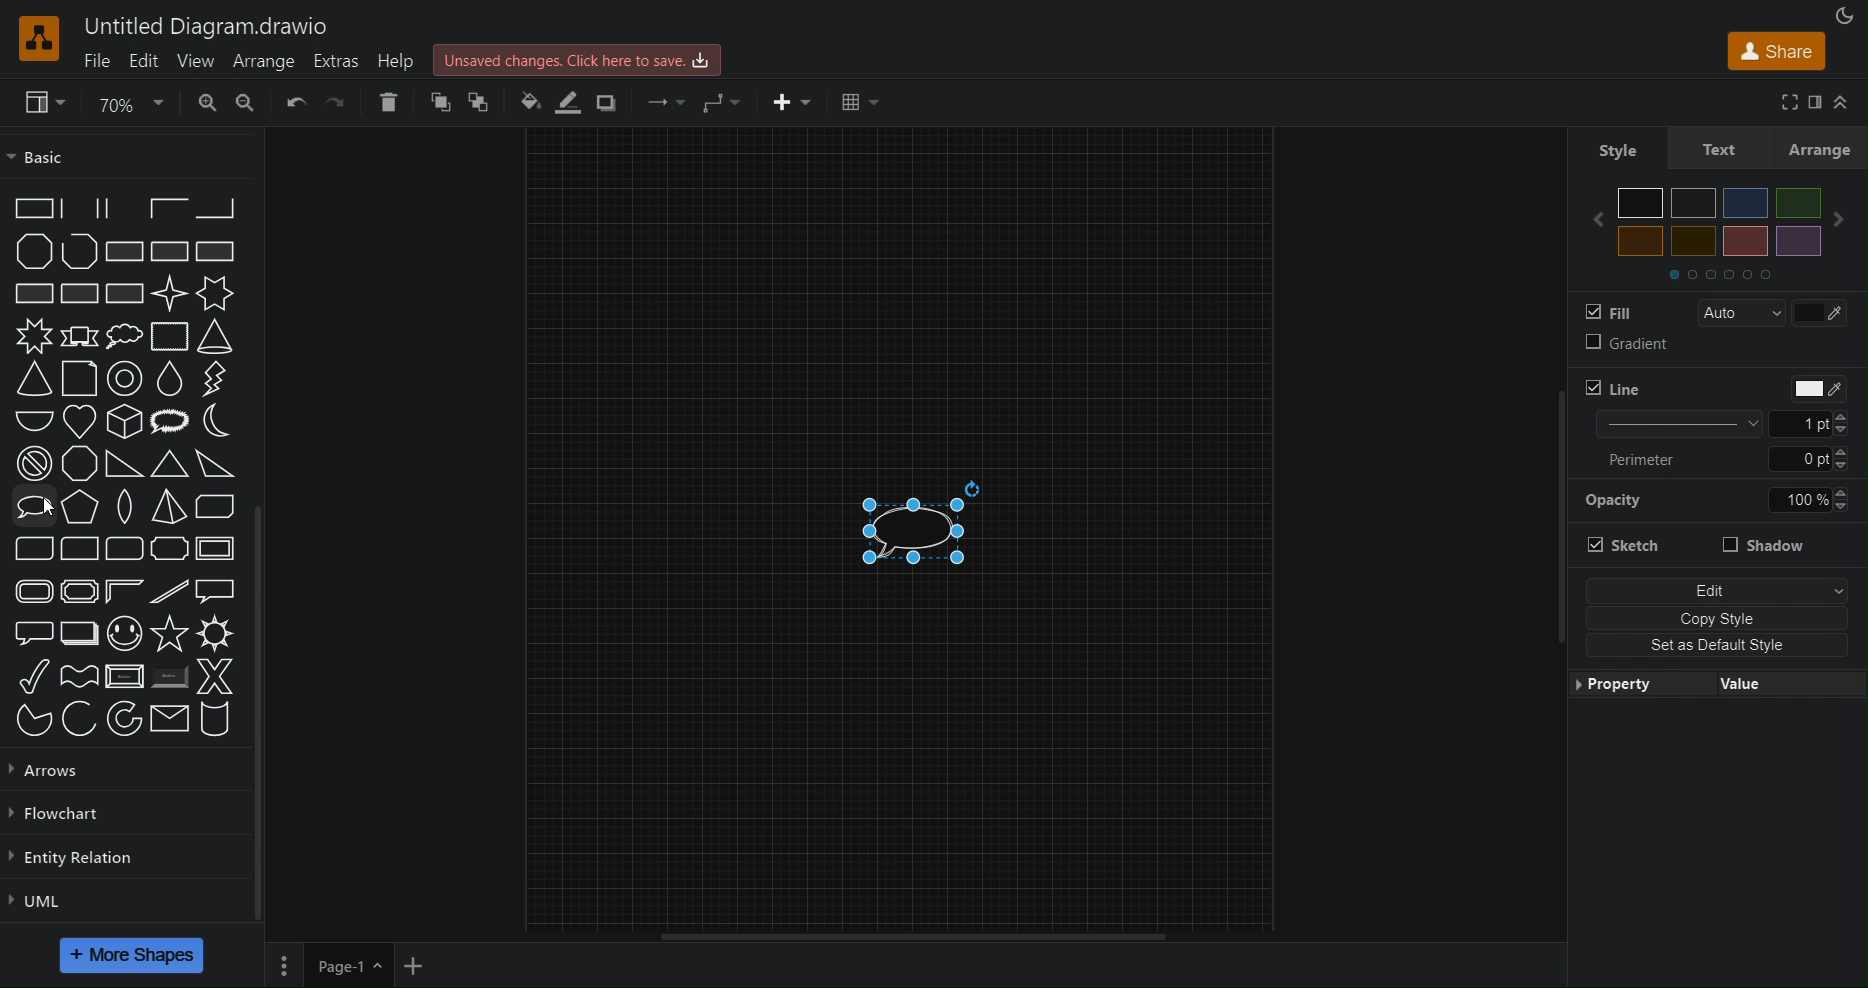 The width and height of the screenshot is (1868, 988). What do you see at coordinates (1849, 103) in the screenshot?
I see `Collapse` at bounding box center [1849, 103].